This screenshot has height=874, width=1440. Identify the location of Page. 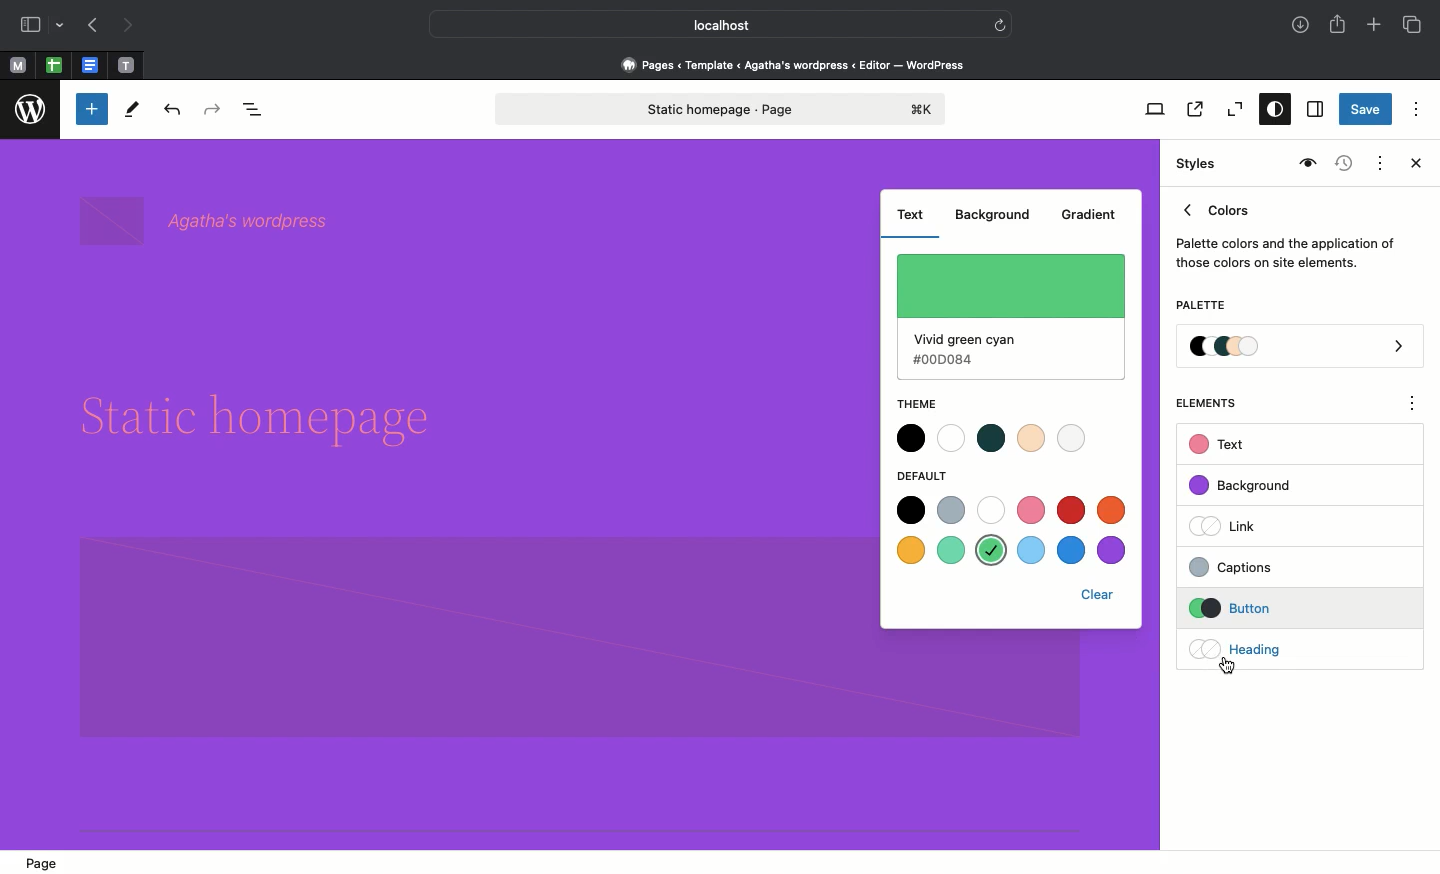
(45, 860).